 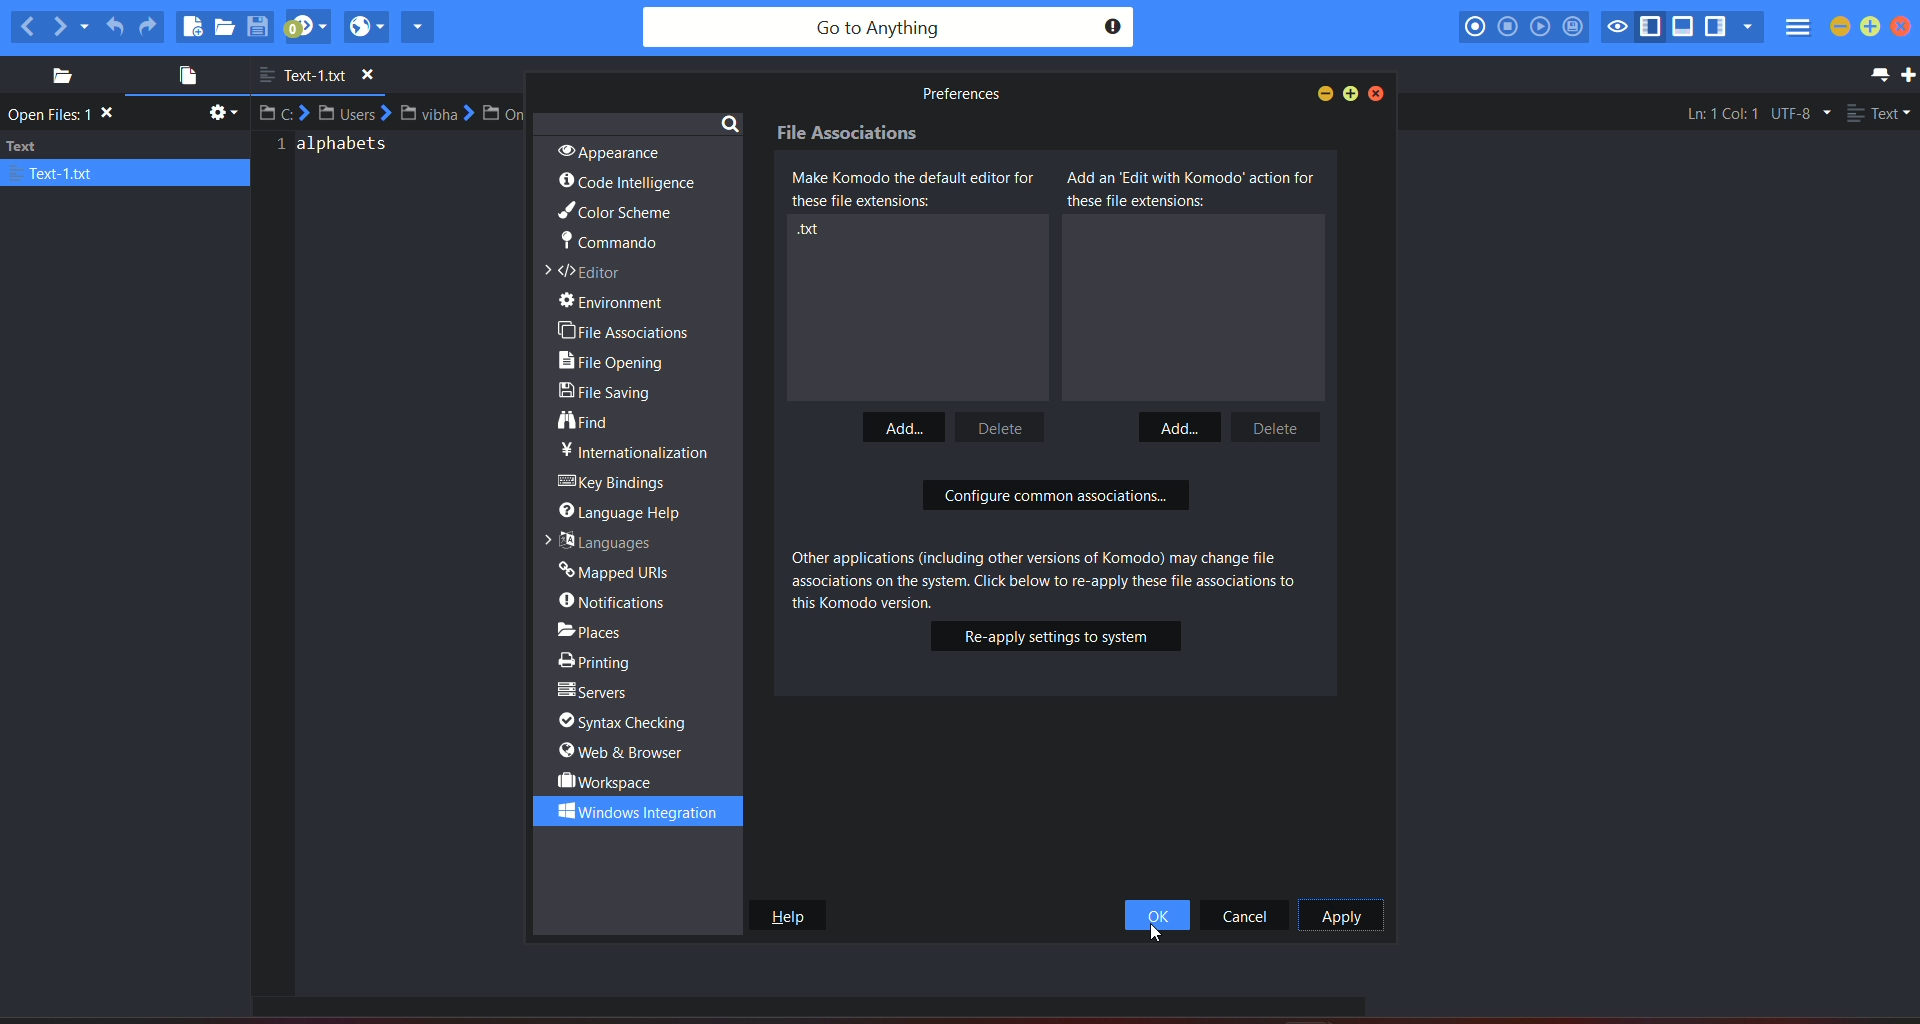 I want to click on code intelligence, so click(x=628, y=183).